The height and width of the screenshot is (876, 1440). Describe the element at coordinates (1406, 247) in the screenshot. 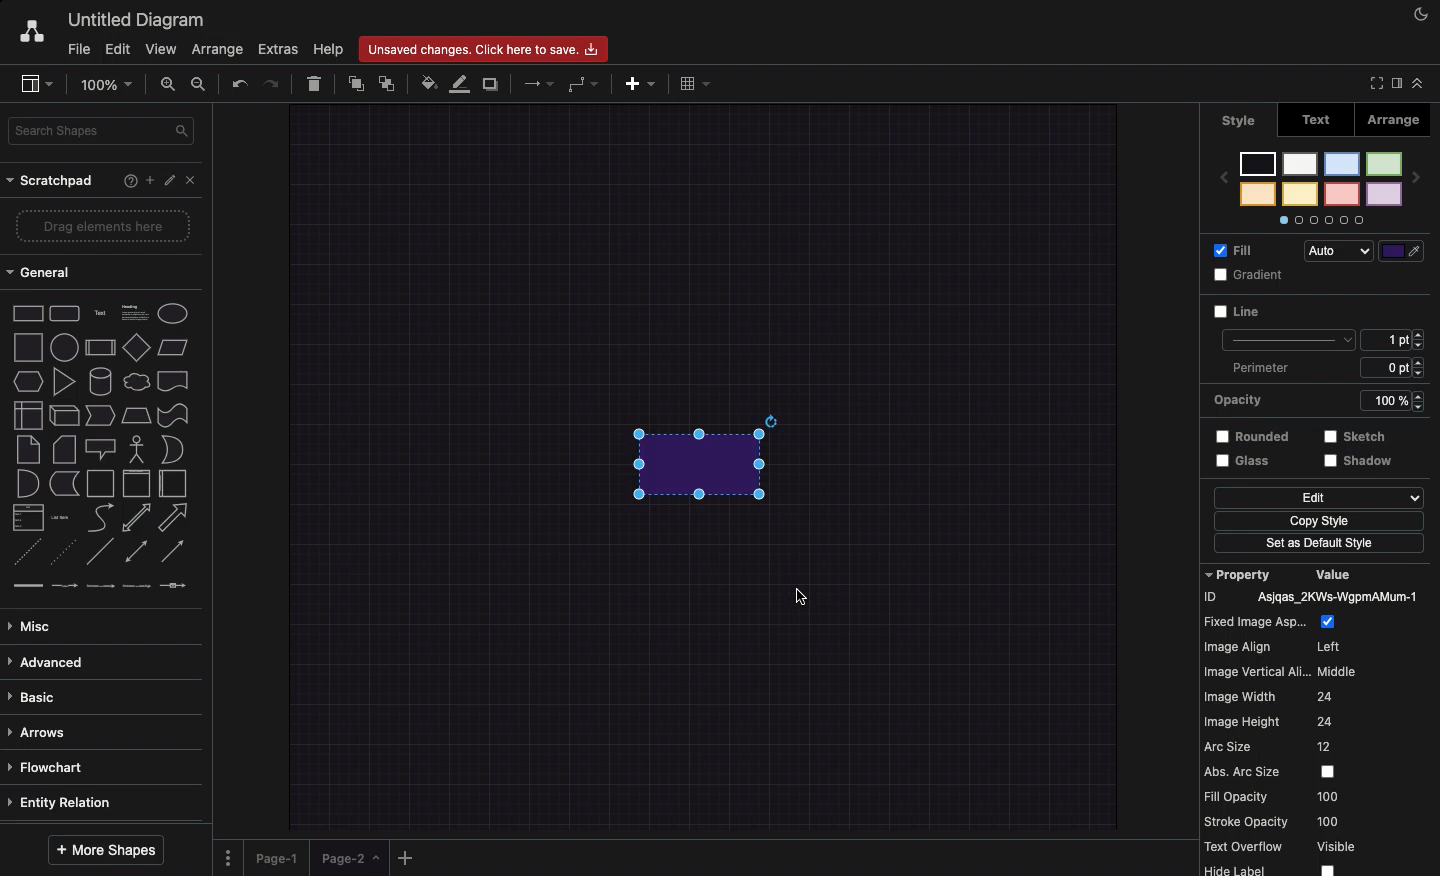

I see `Line color` at that location.